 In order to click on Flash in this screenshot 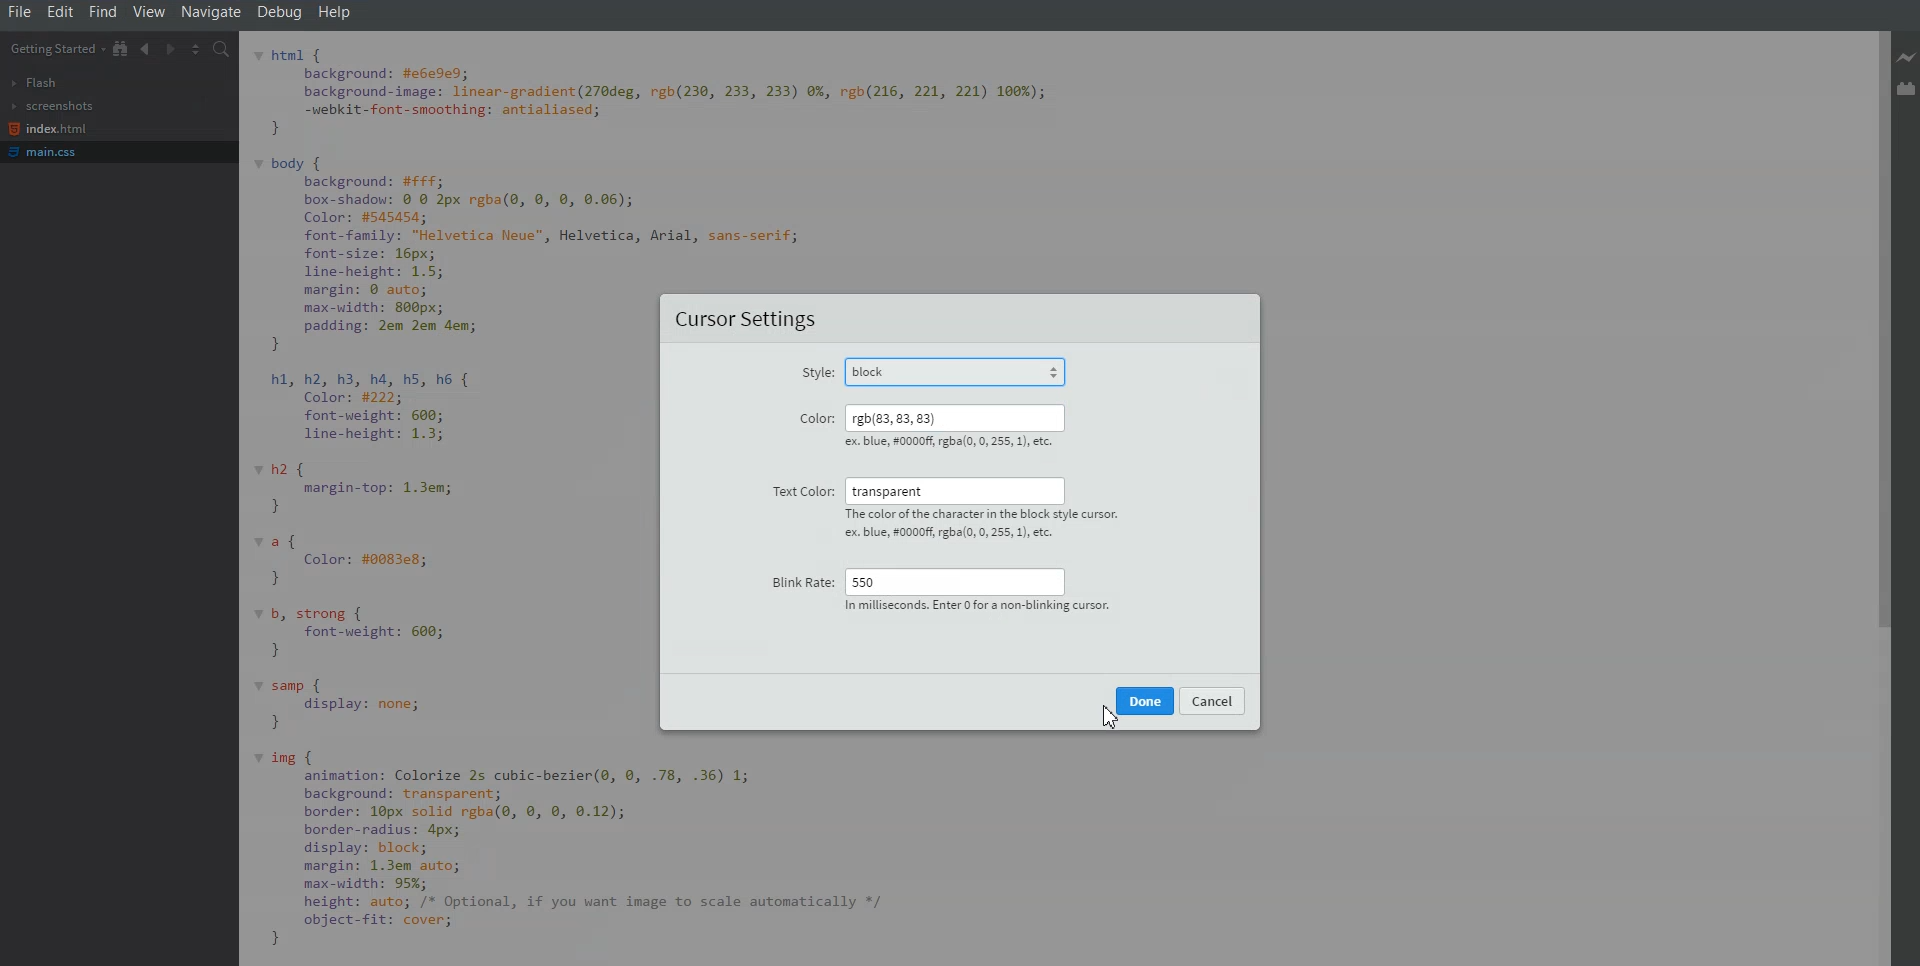, I will do `click(36, 83)`.